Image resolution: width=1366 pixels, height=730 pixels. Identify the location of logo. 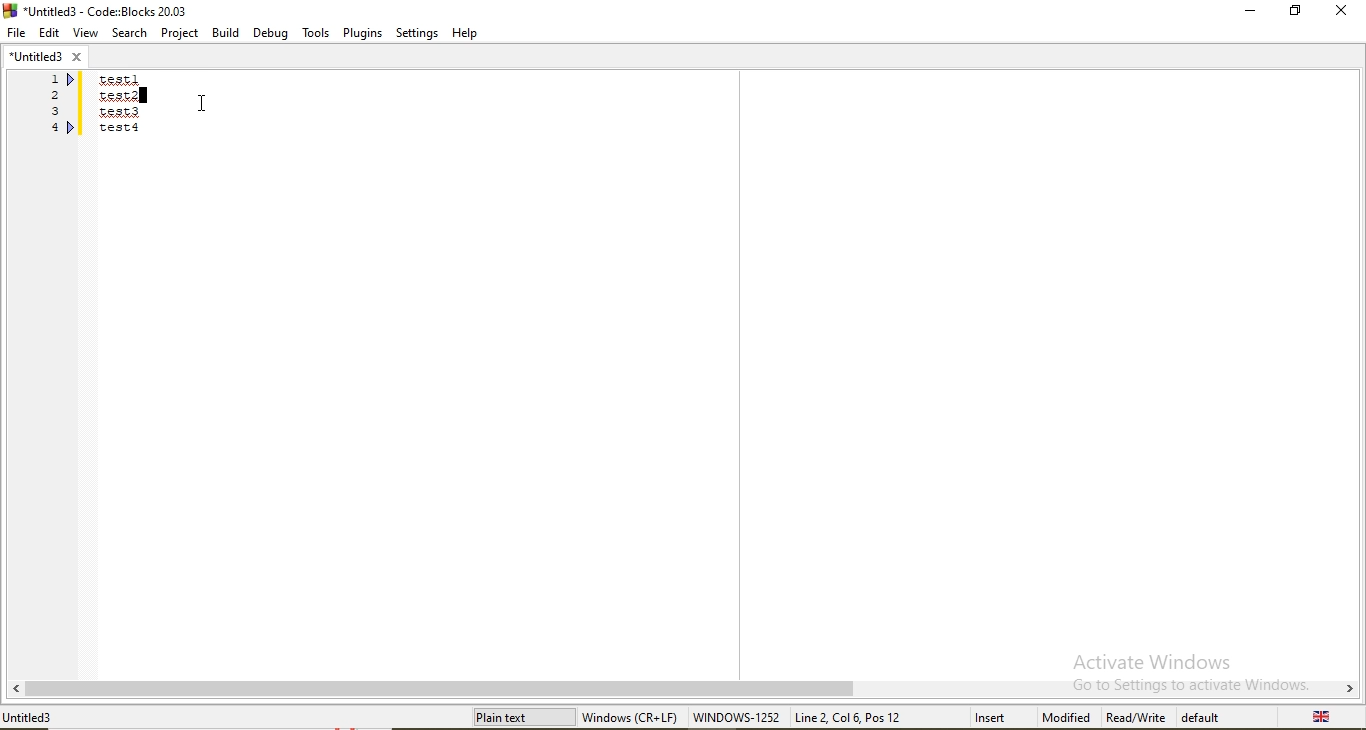
(102, 9).